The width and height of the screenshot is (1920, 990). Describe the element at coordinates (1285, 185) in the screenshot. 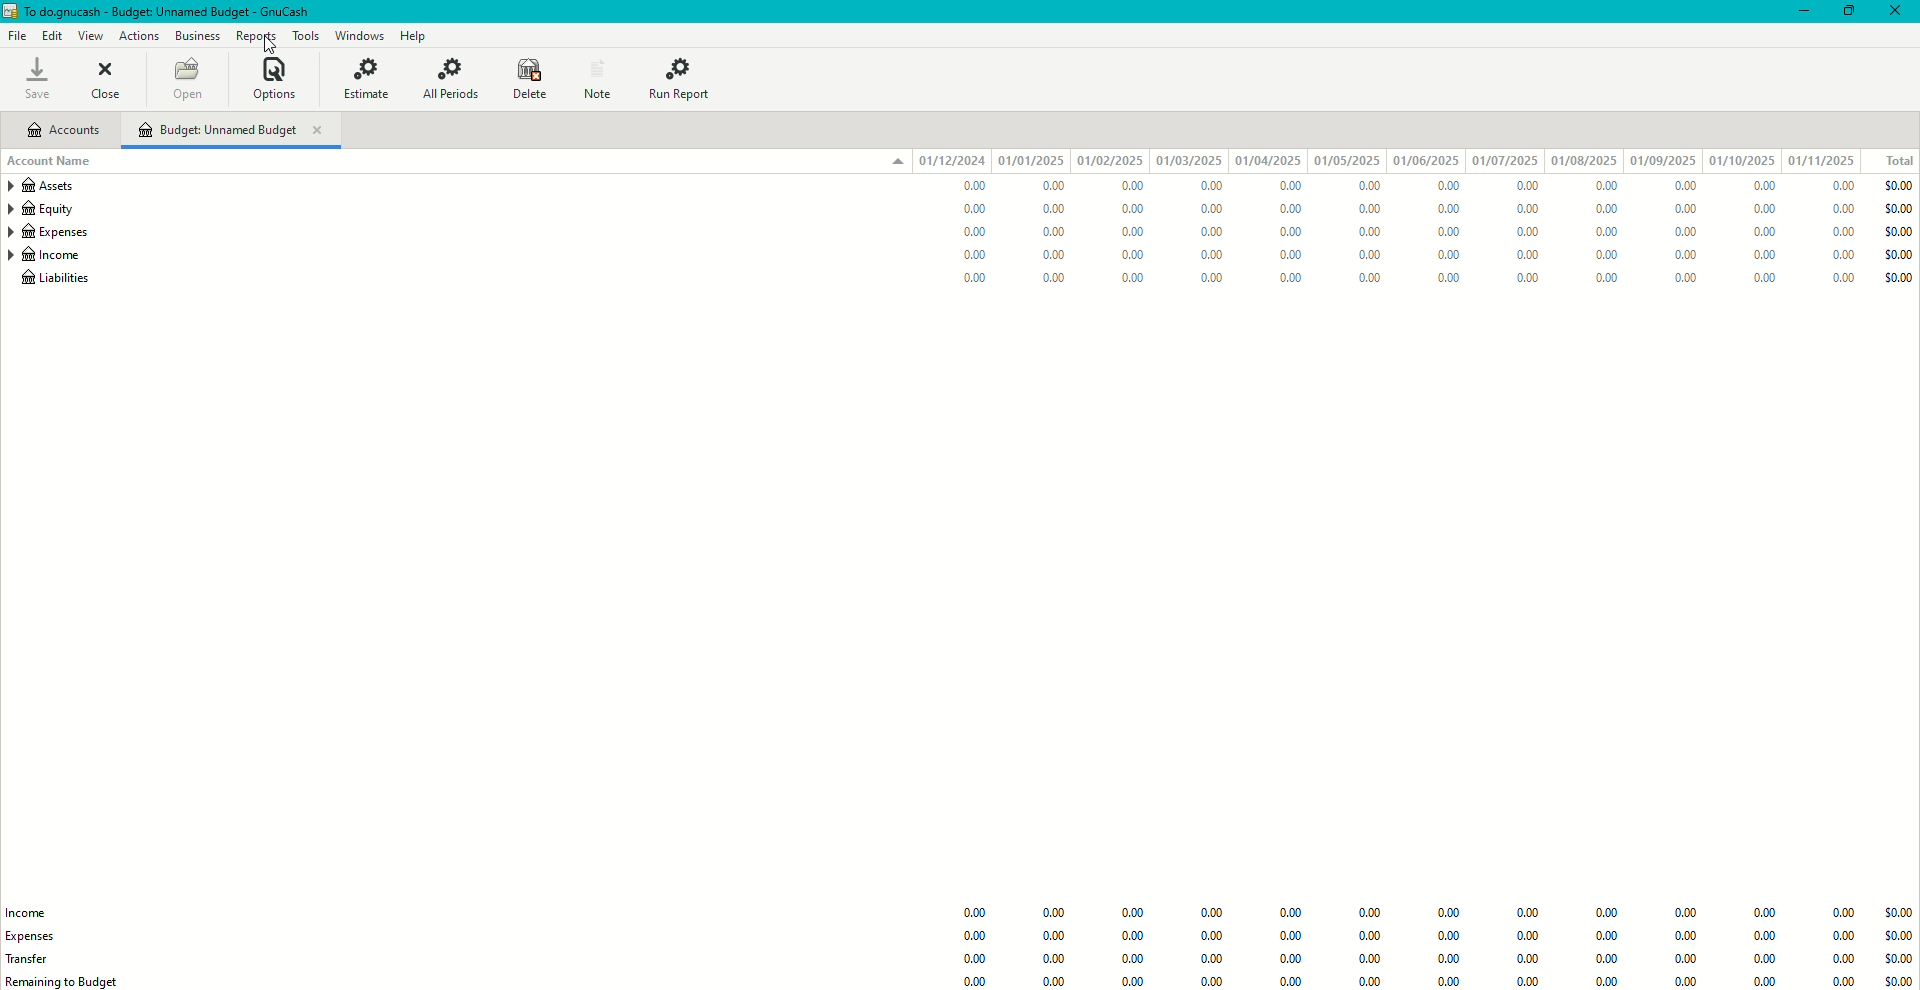

I see `0.00` at that location.